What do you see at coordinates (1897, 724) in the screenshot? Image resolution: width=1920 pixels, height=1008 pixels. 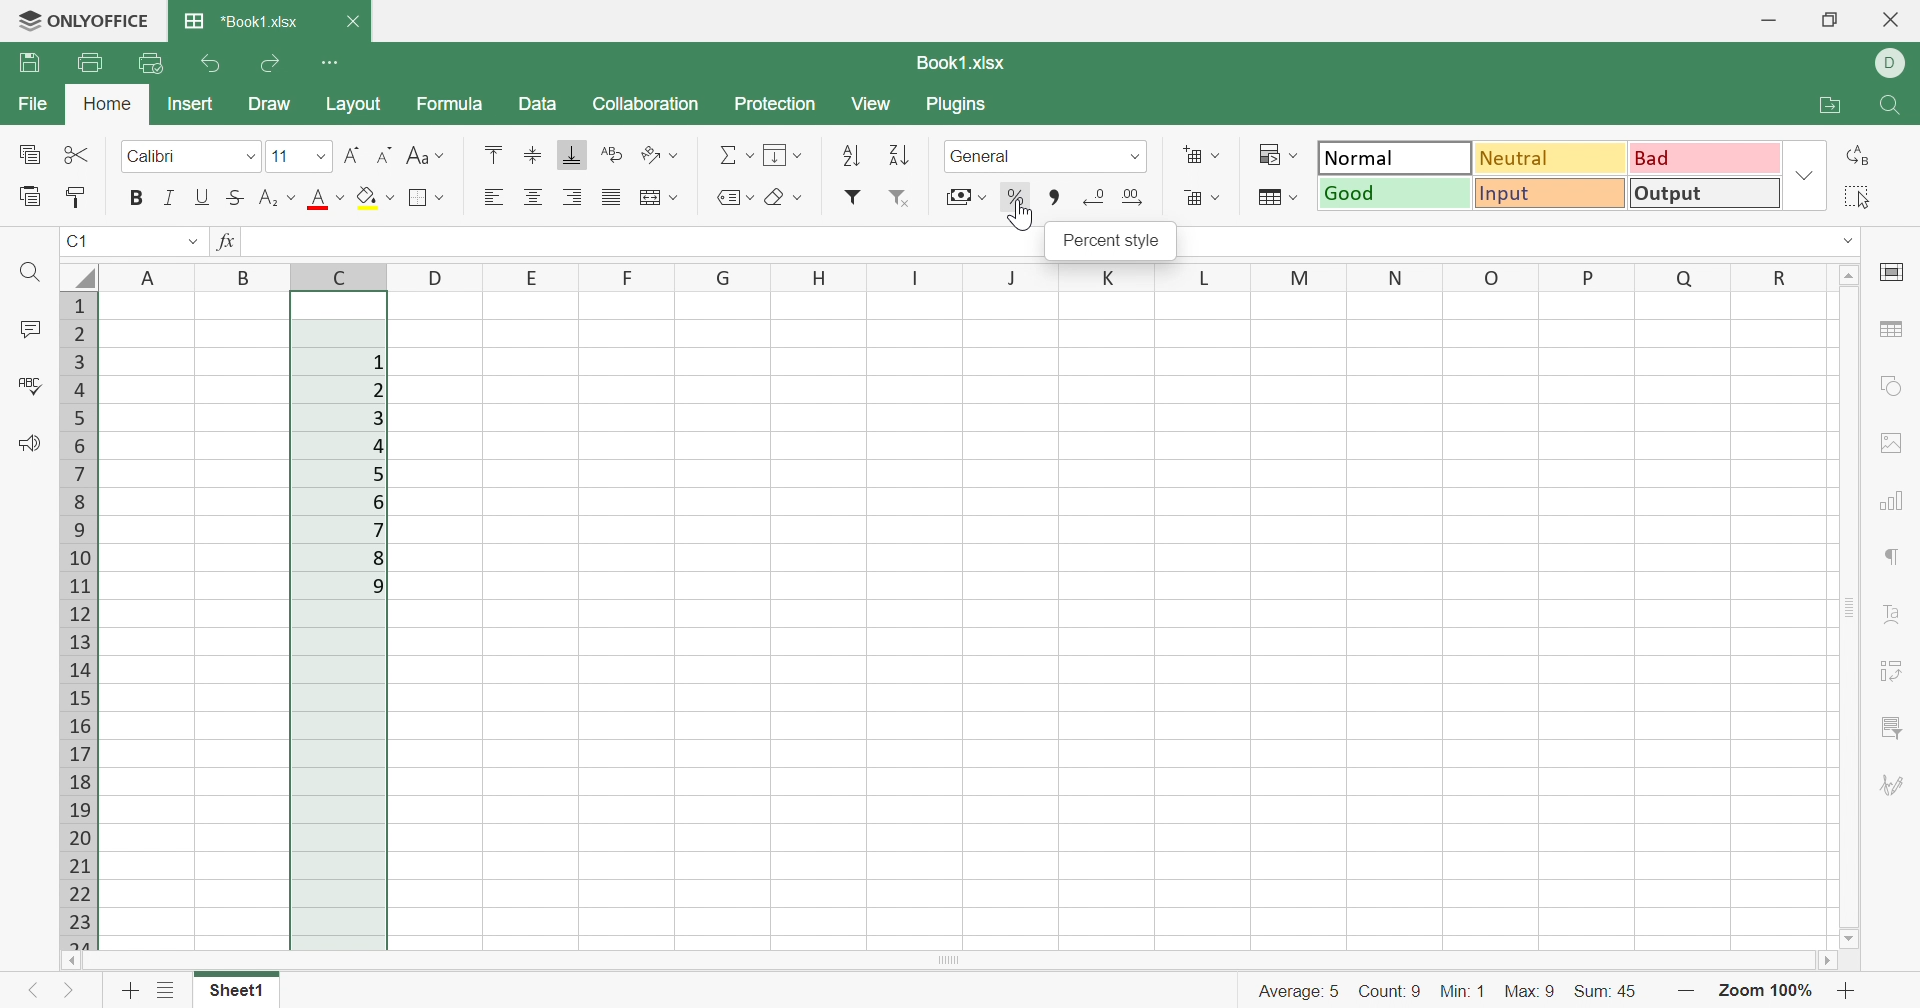 I see `Slicer settings` at bounding box center [1897, 724].